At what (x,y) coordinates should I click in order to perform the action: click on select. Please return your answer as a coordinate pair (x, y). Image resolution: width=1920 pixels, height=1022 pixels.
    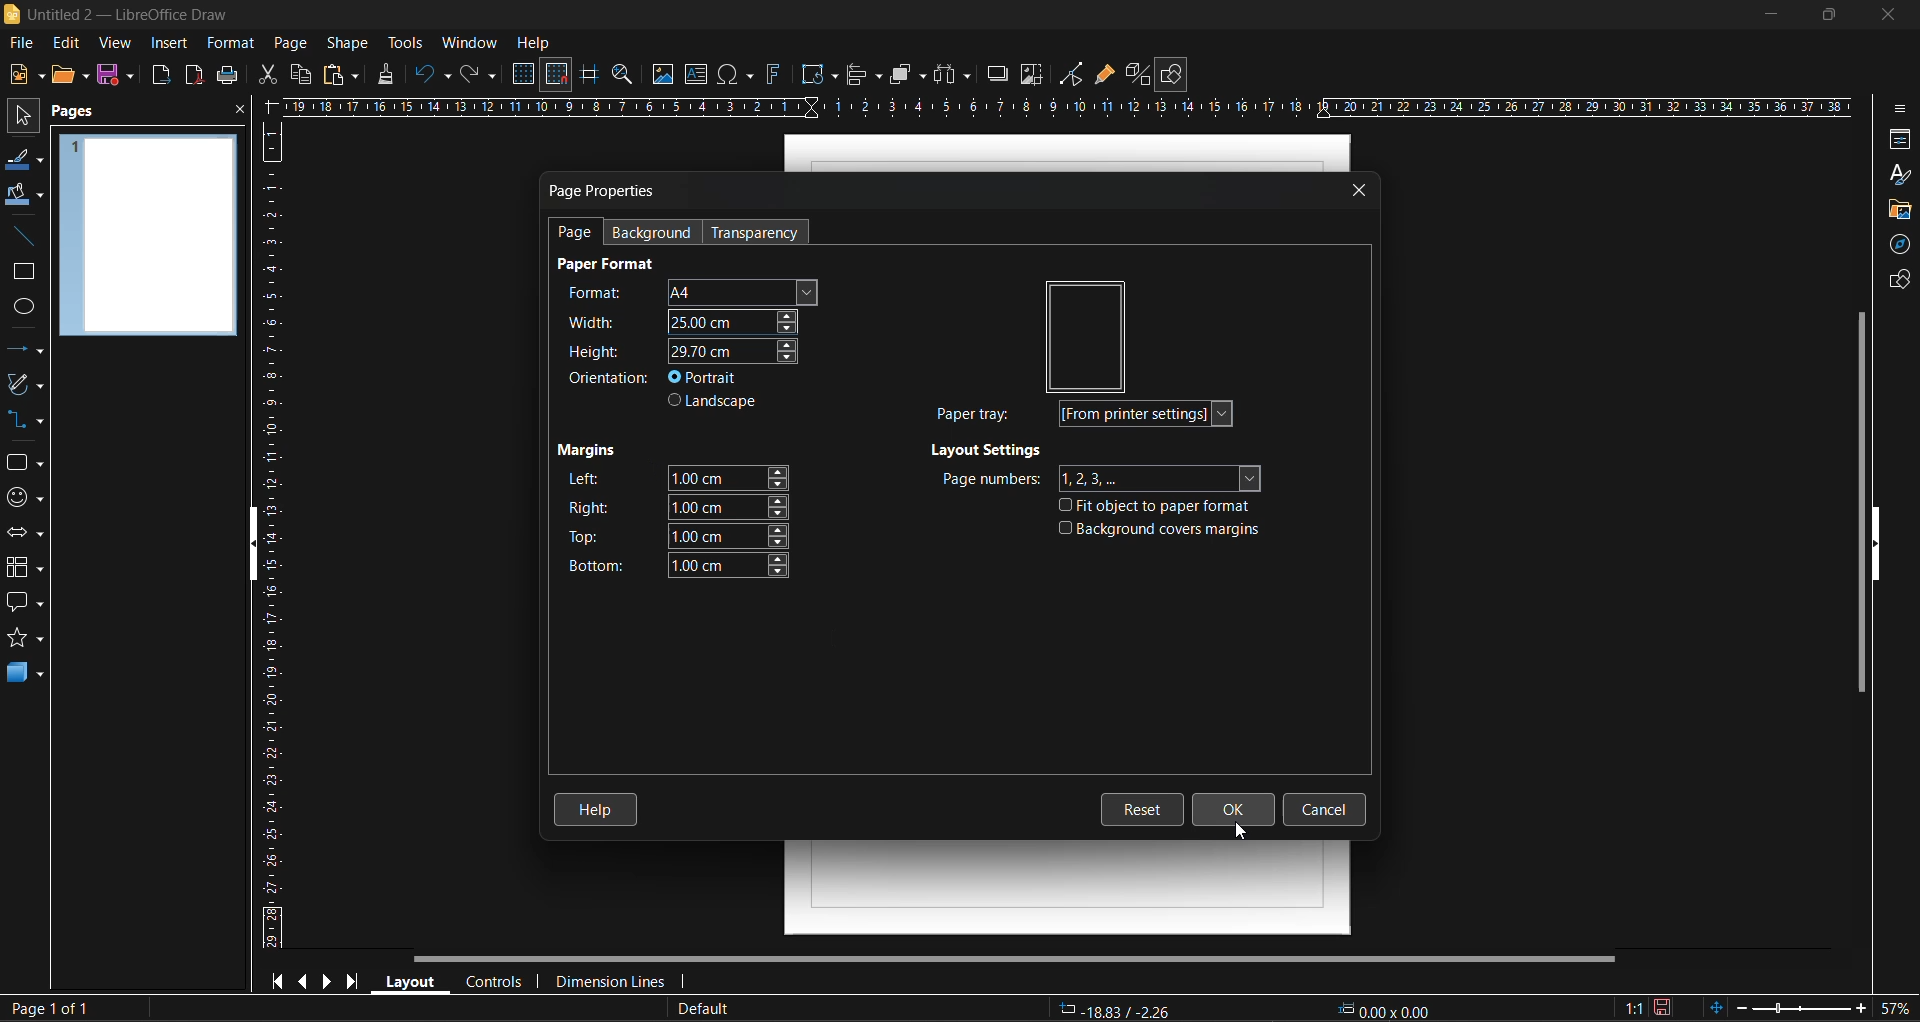
    Looking at the image, I should click on (25, 119).